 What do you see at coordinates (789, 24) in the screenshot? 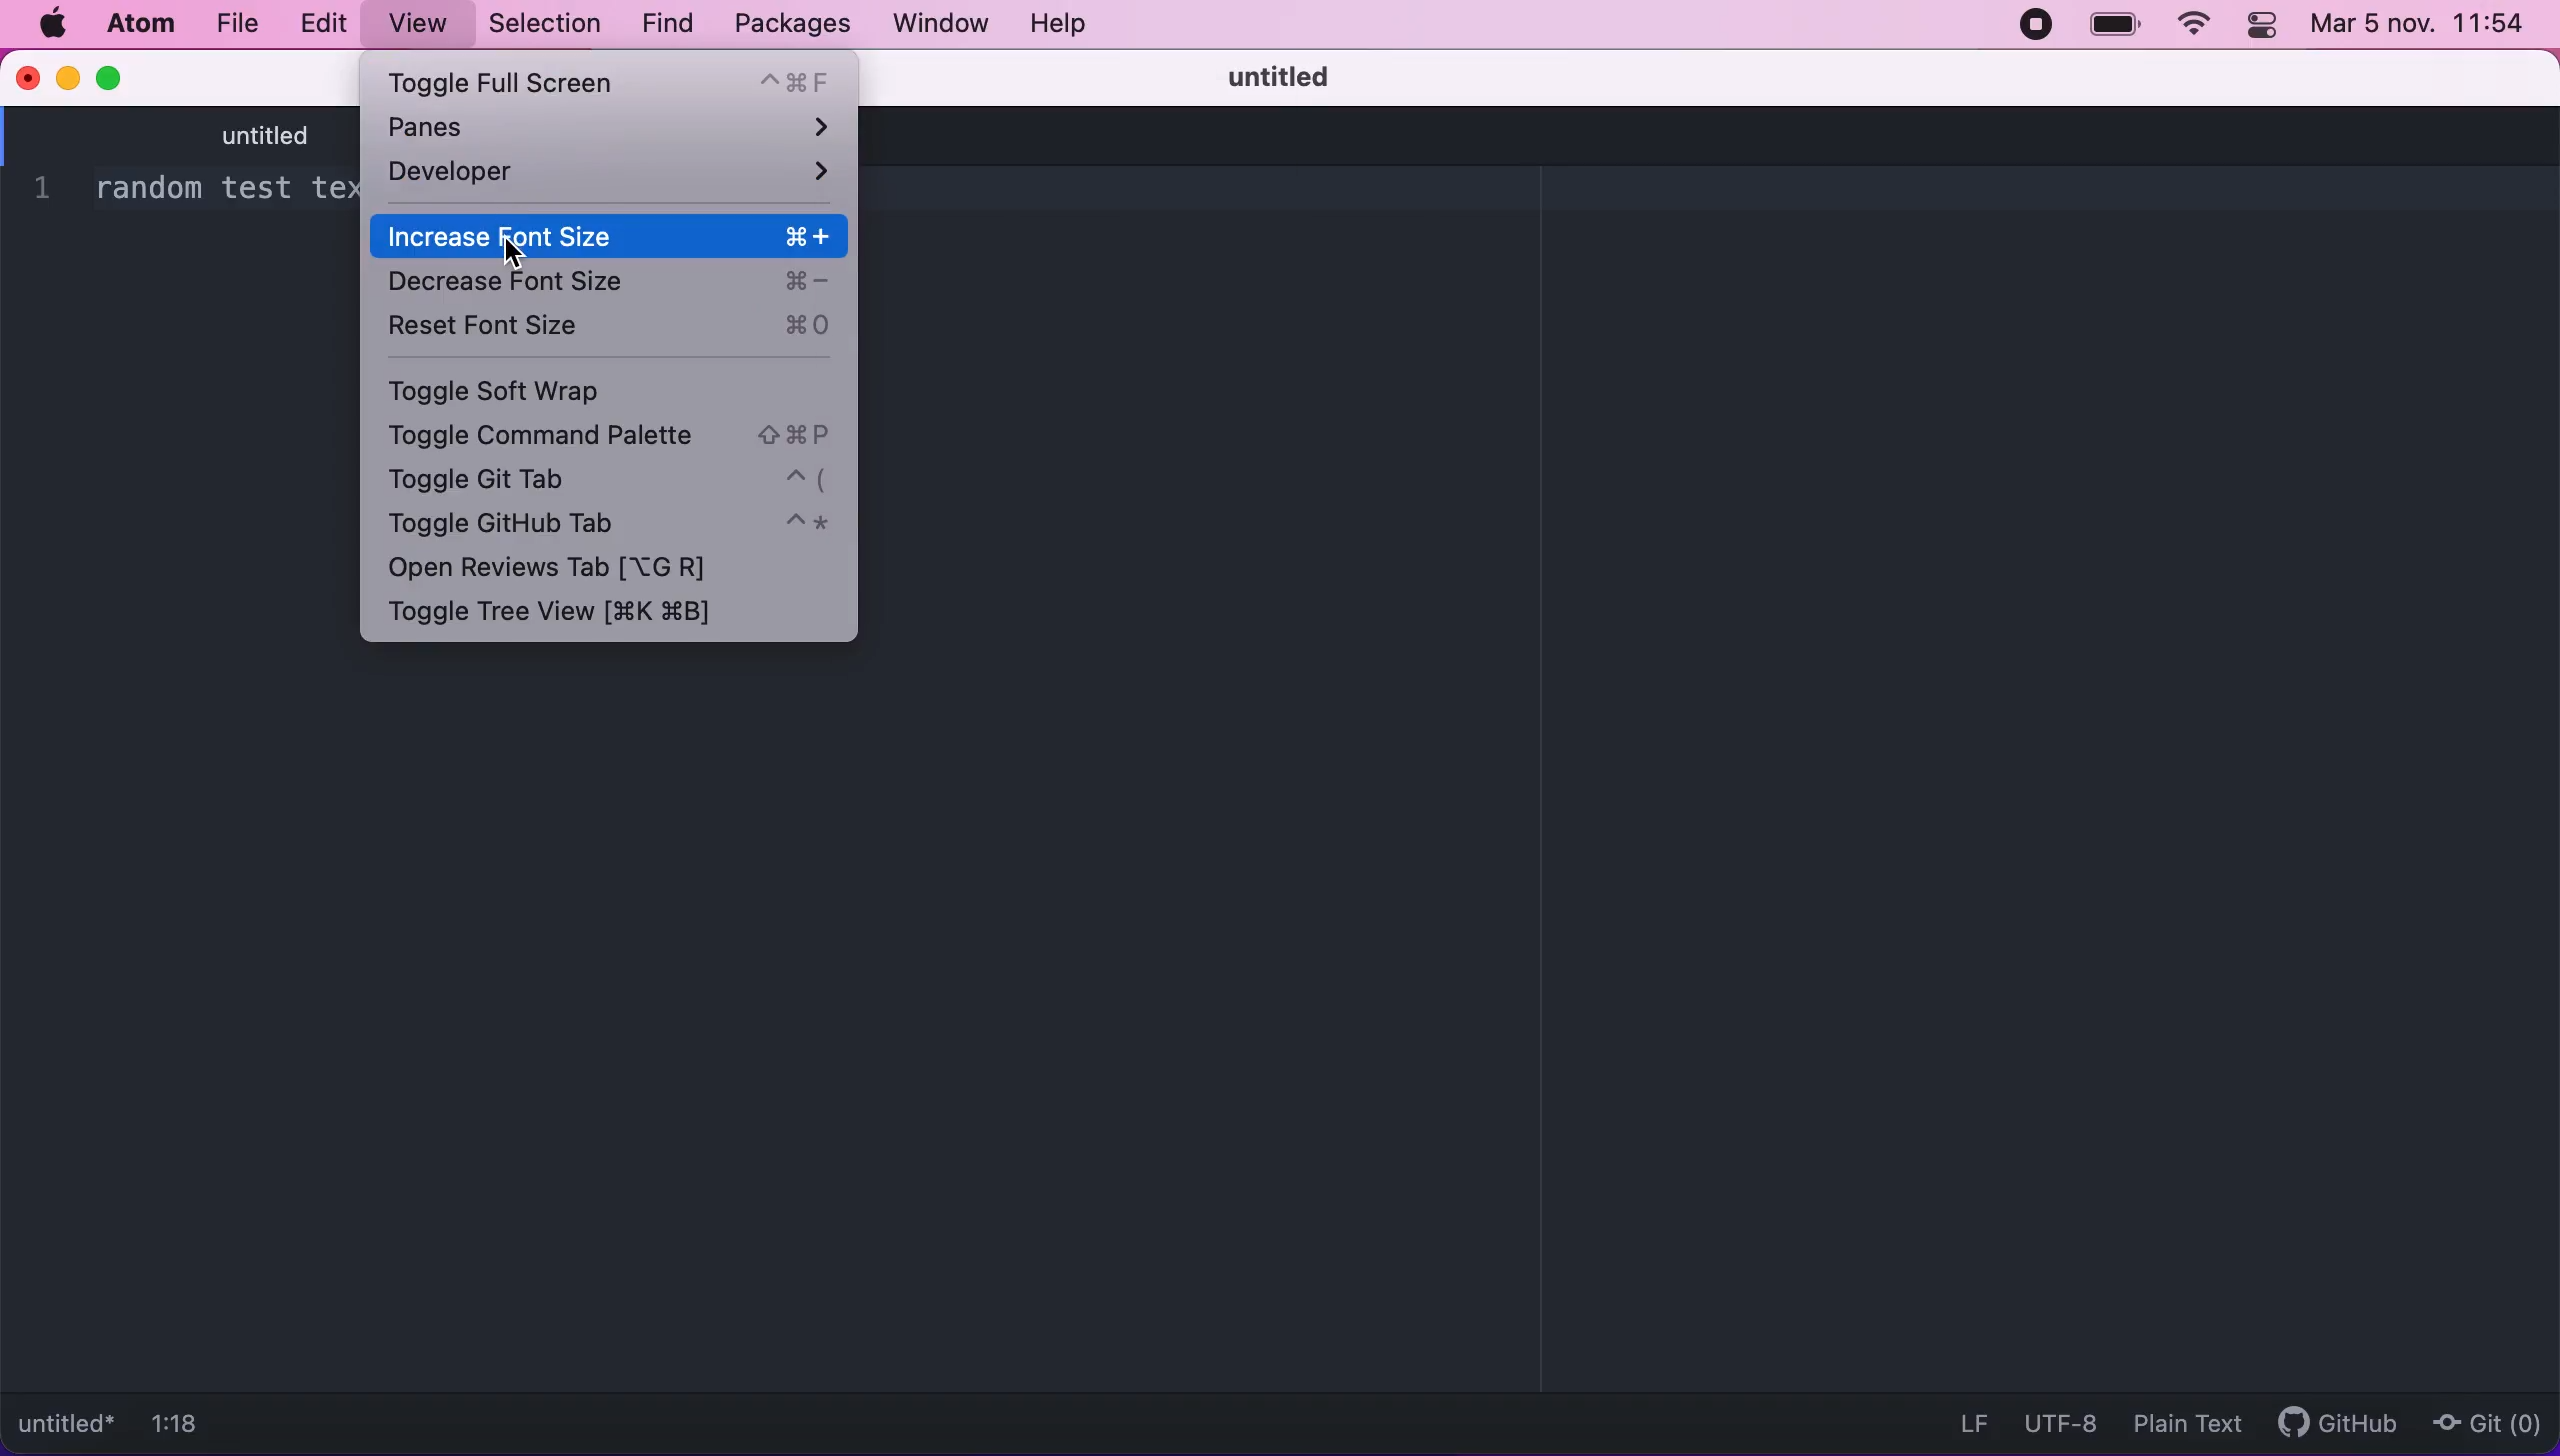
I see `packages` at bounding box center [789, 24].